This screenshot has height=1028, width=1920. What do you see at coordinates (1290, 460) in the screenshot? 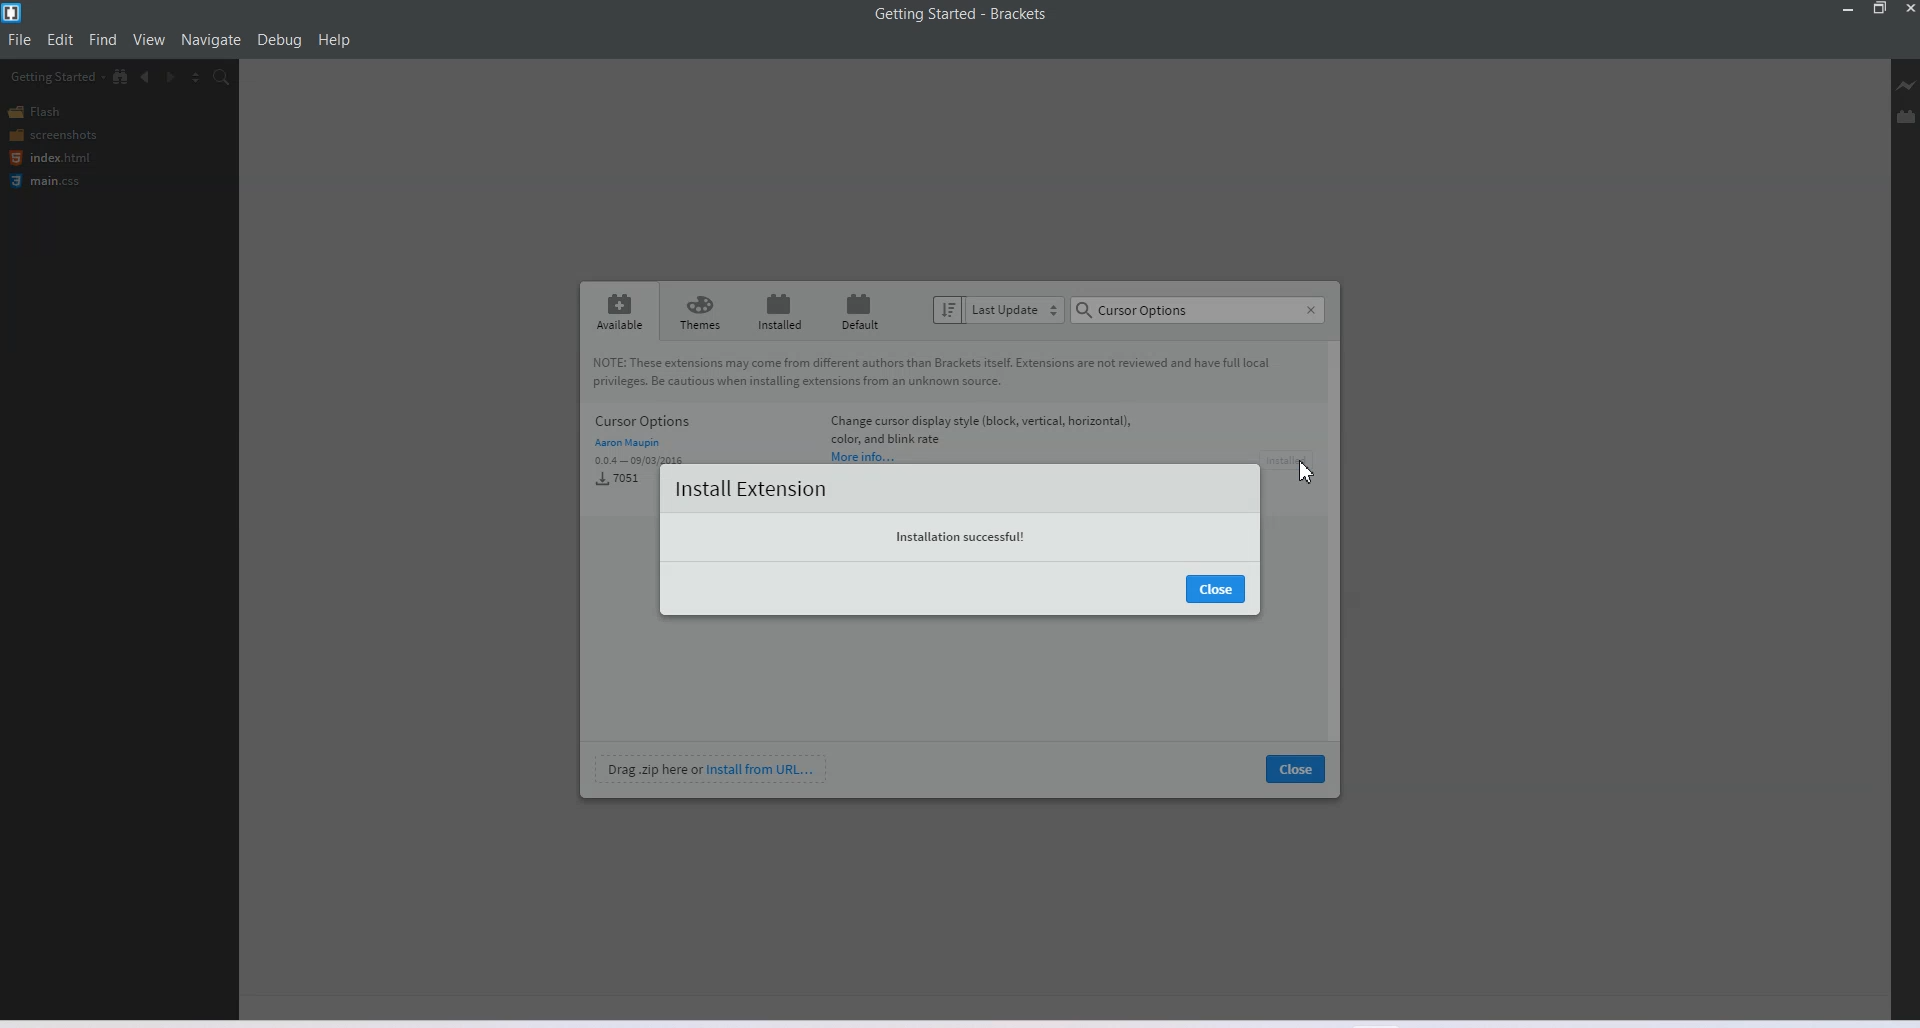
I see `install` at bounding box center [1290, 460].